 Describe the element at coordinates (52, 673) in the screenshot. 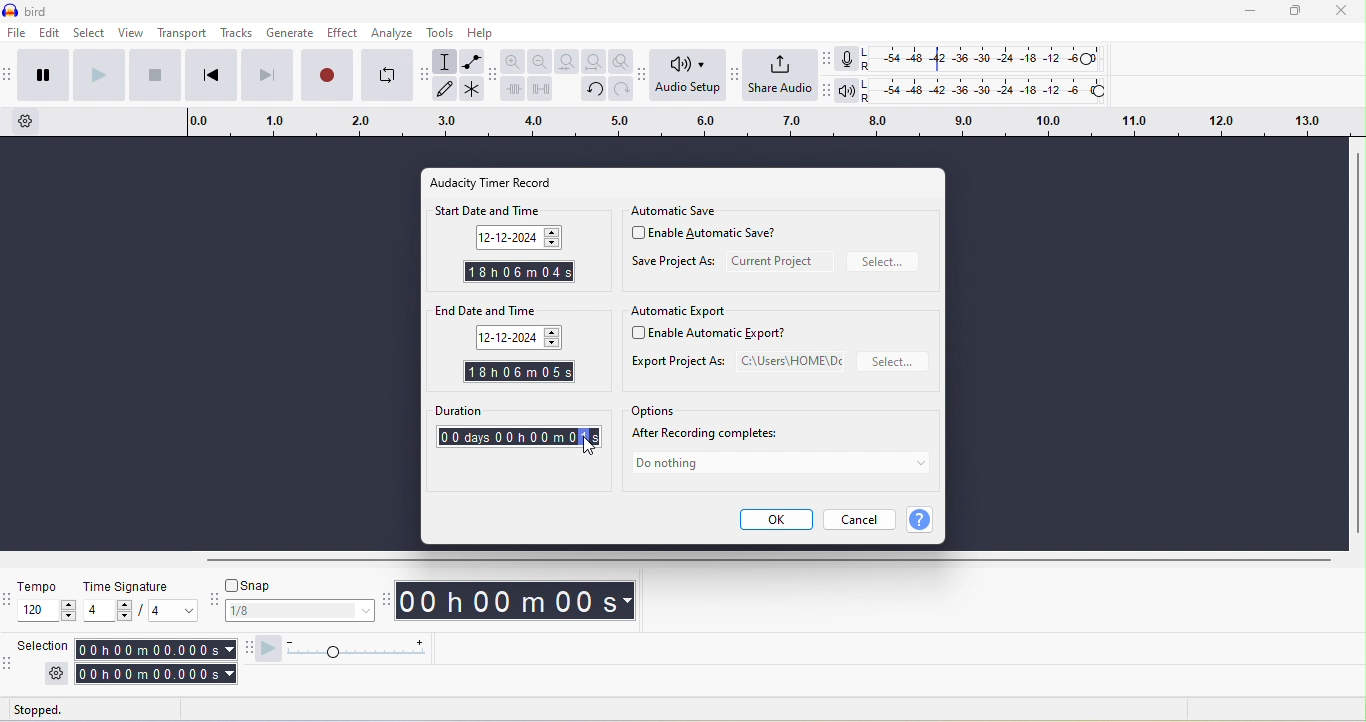

I see `settings` at that location.